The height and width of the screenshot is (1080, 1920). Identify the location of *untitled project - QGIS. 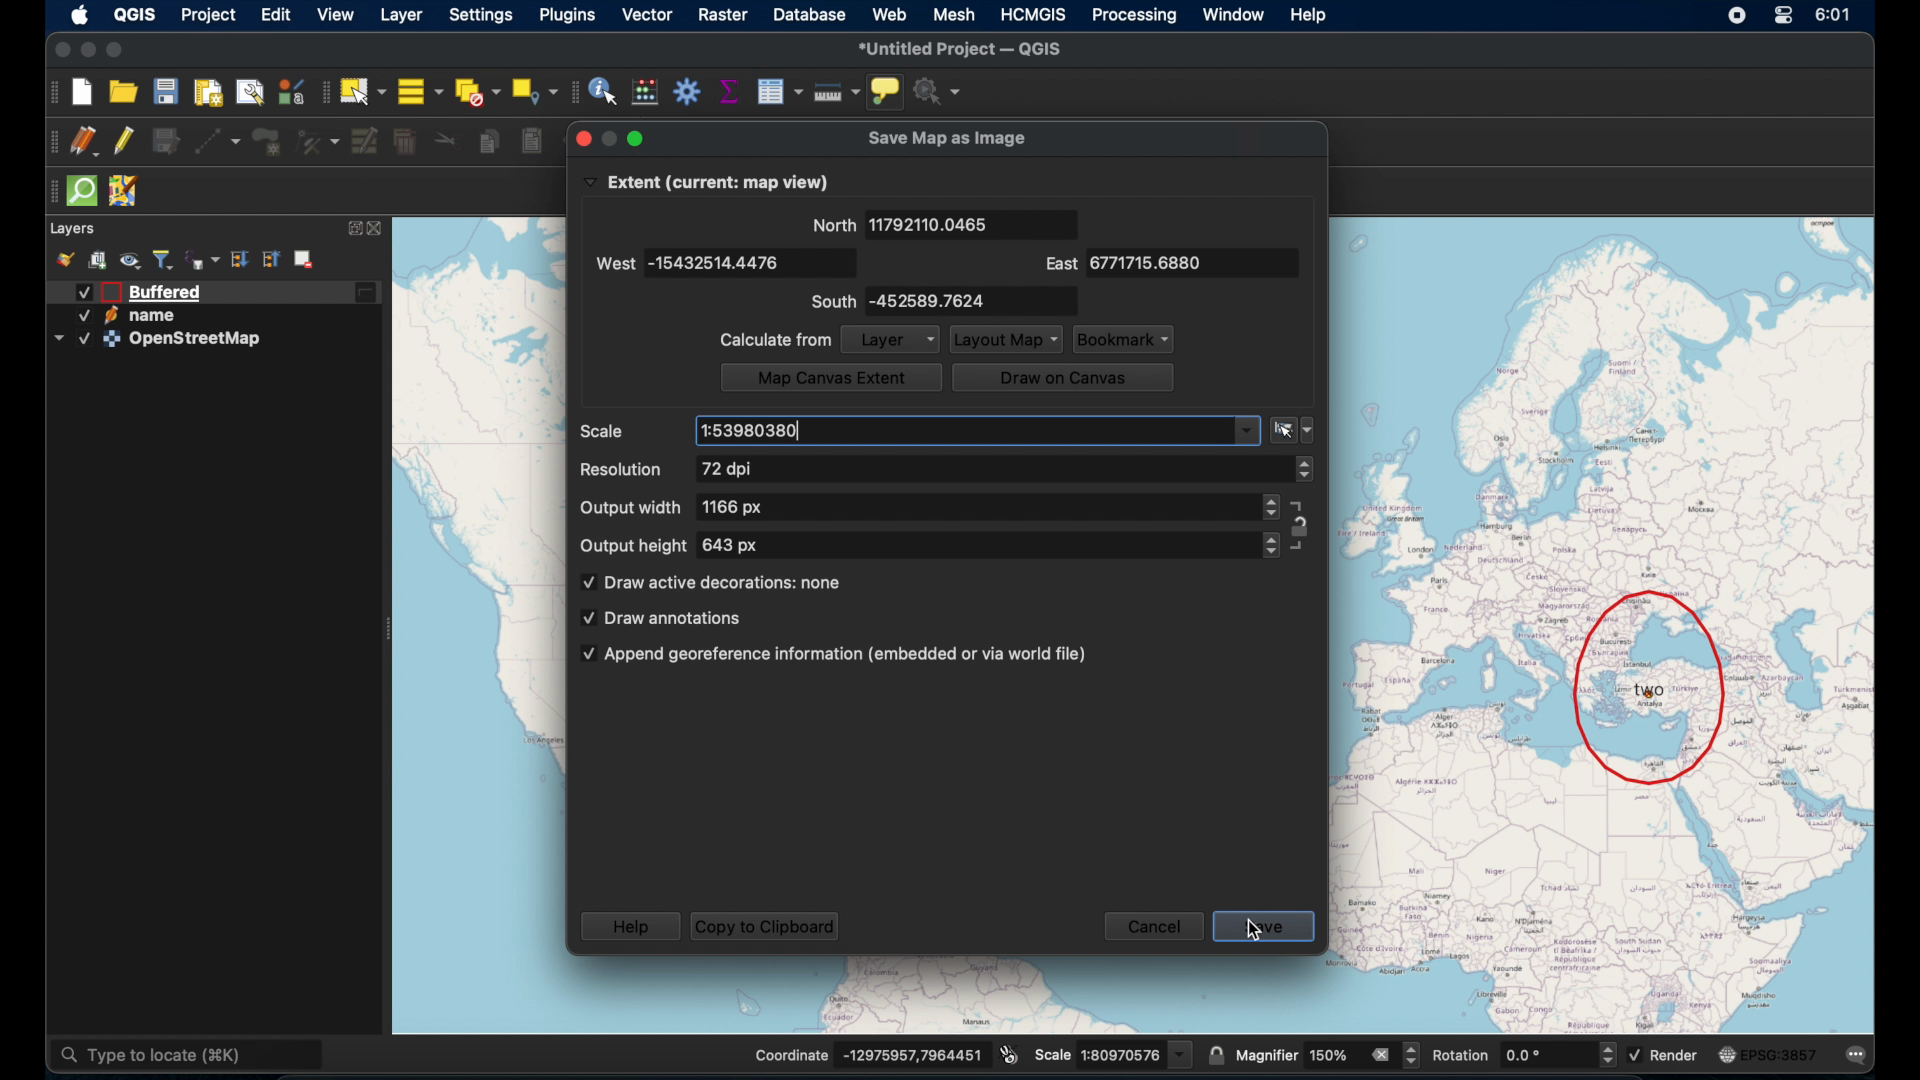
(965, 49).